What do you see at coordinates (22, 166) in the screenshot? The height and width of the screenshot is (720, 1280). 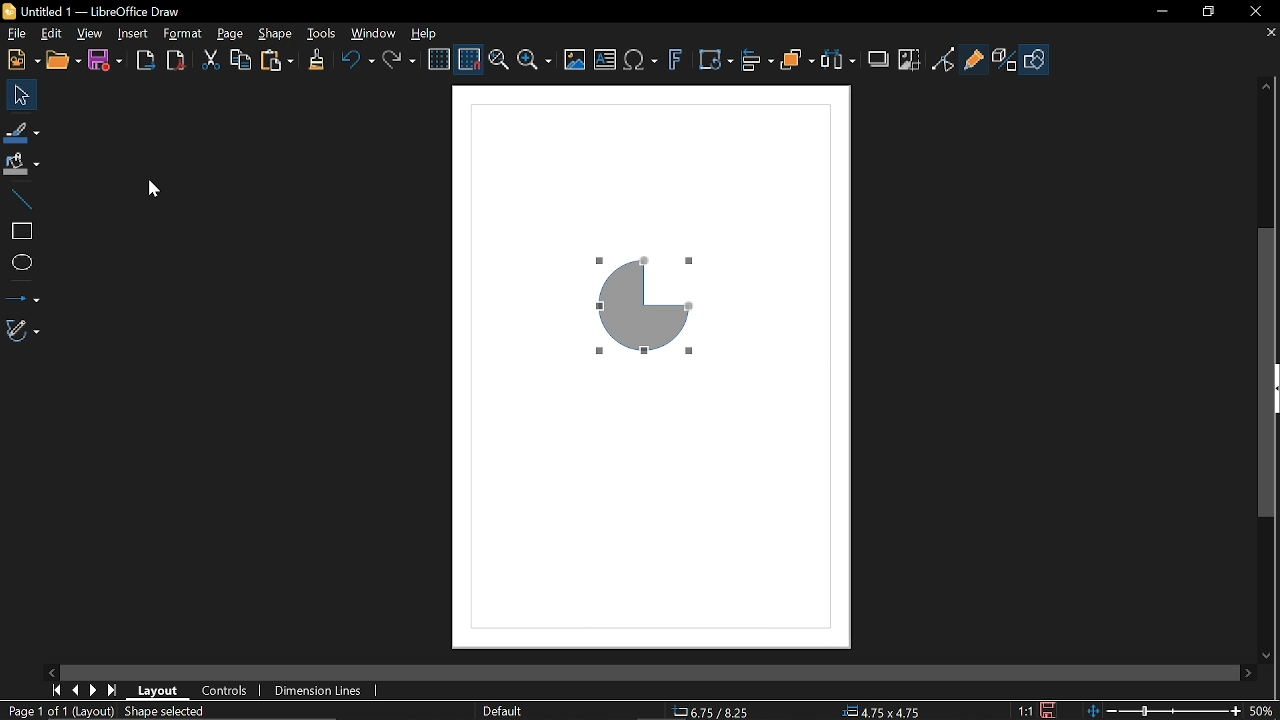 I see `Fill color` at bounding box center [22, 166].